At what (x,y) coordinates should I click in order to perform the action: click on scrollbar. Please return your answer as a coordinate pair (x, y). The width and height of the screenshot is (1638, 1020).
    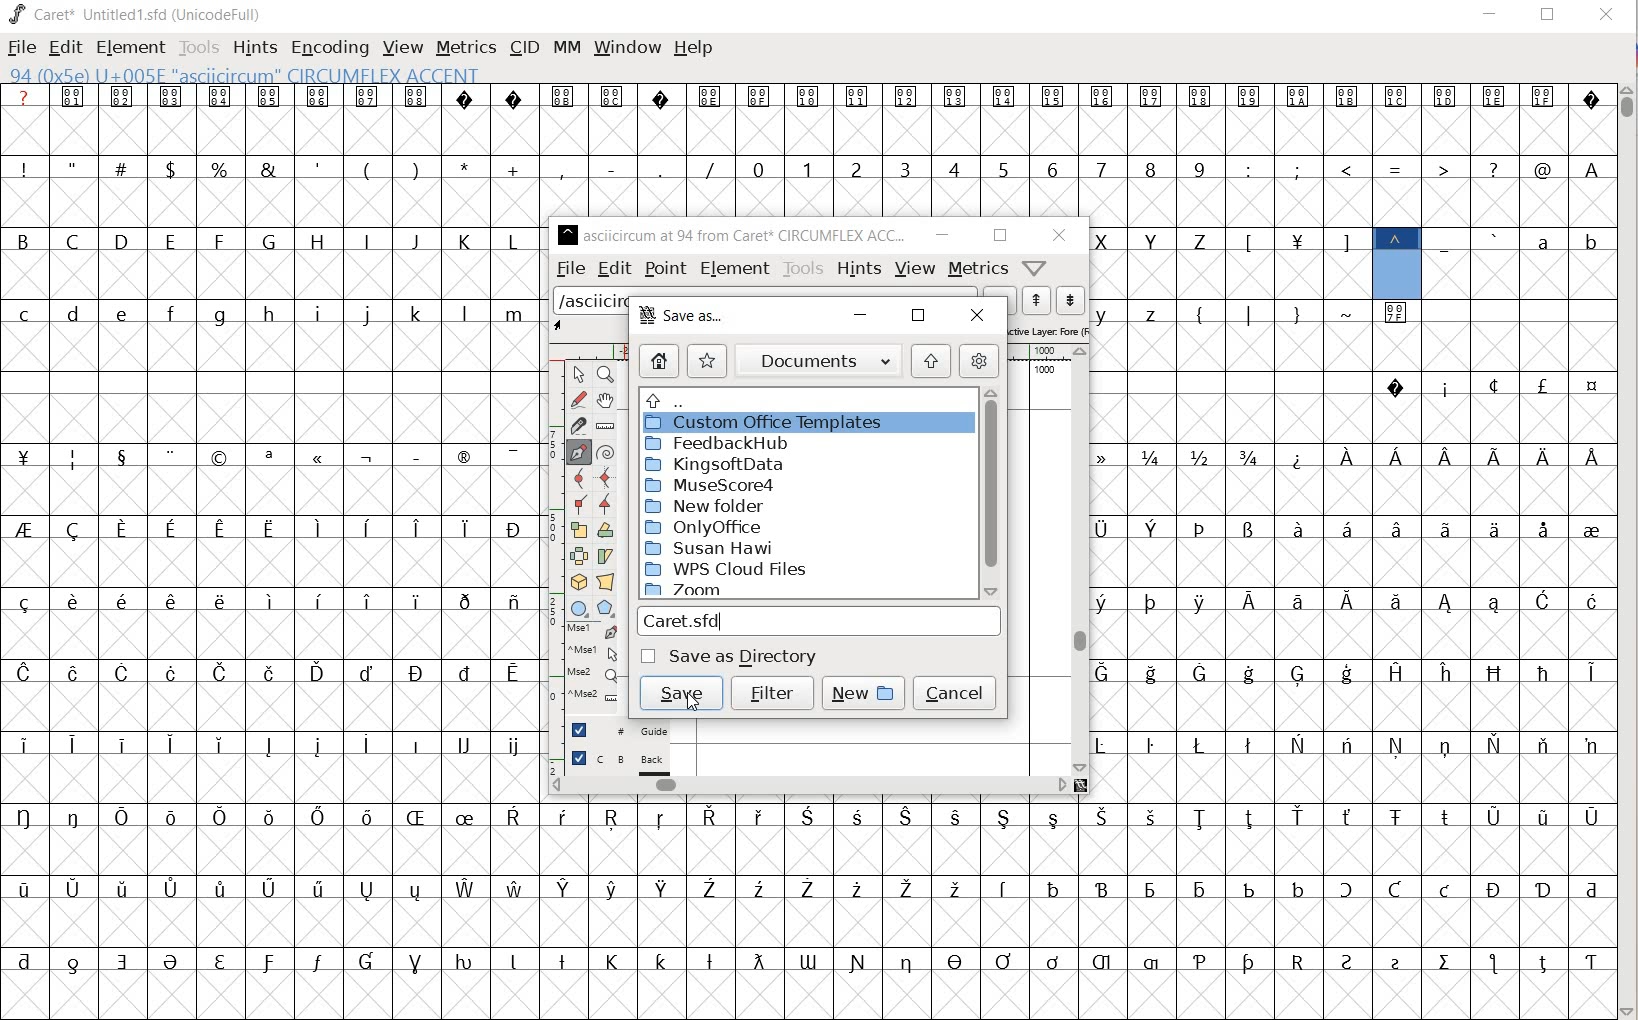
    Looking at the image, I should click on (992, 495).